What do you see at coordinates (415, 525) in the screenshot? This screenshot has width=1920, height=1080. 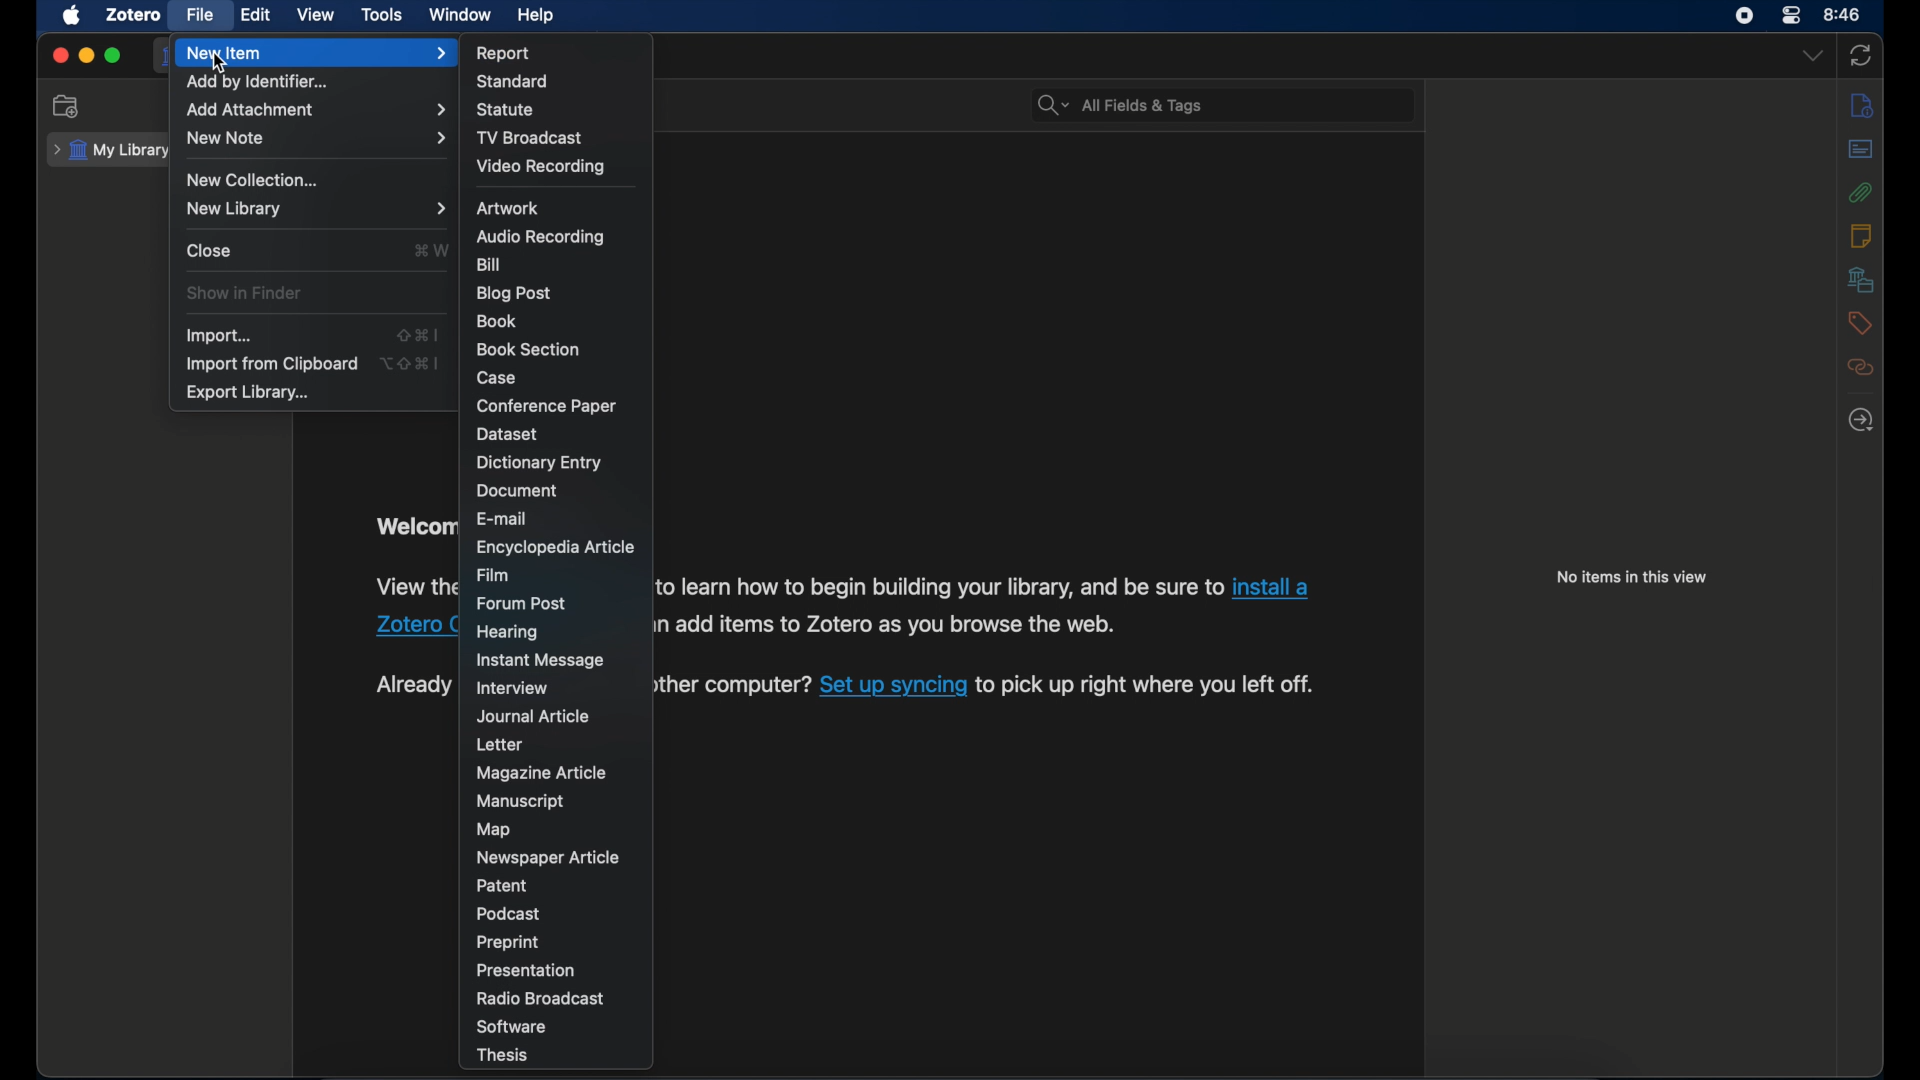 I see `welcome to zotero` at bounding box center [415, 525].